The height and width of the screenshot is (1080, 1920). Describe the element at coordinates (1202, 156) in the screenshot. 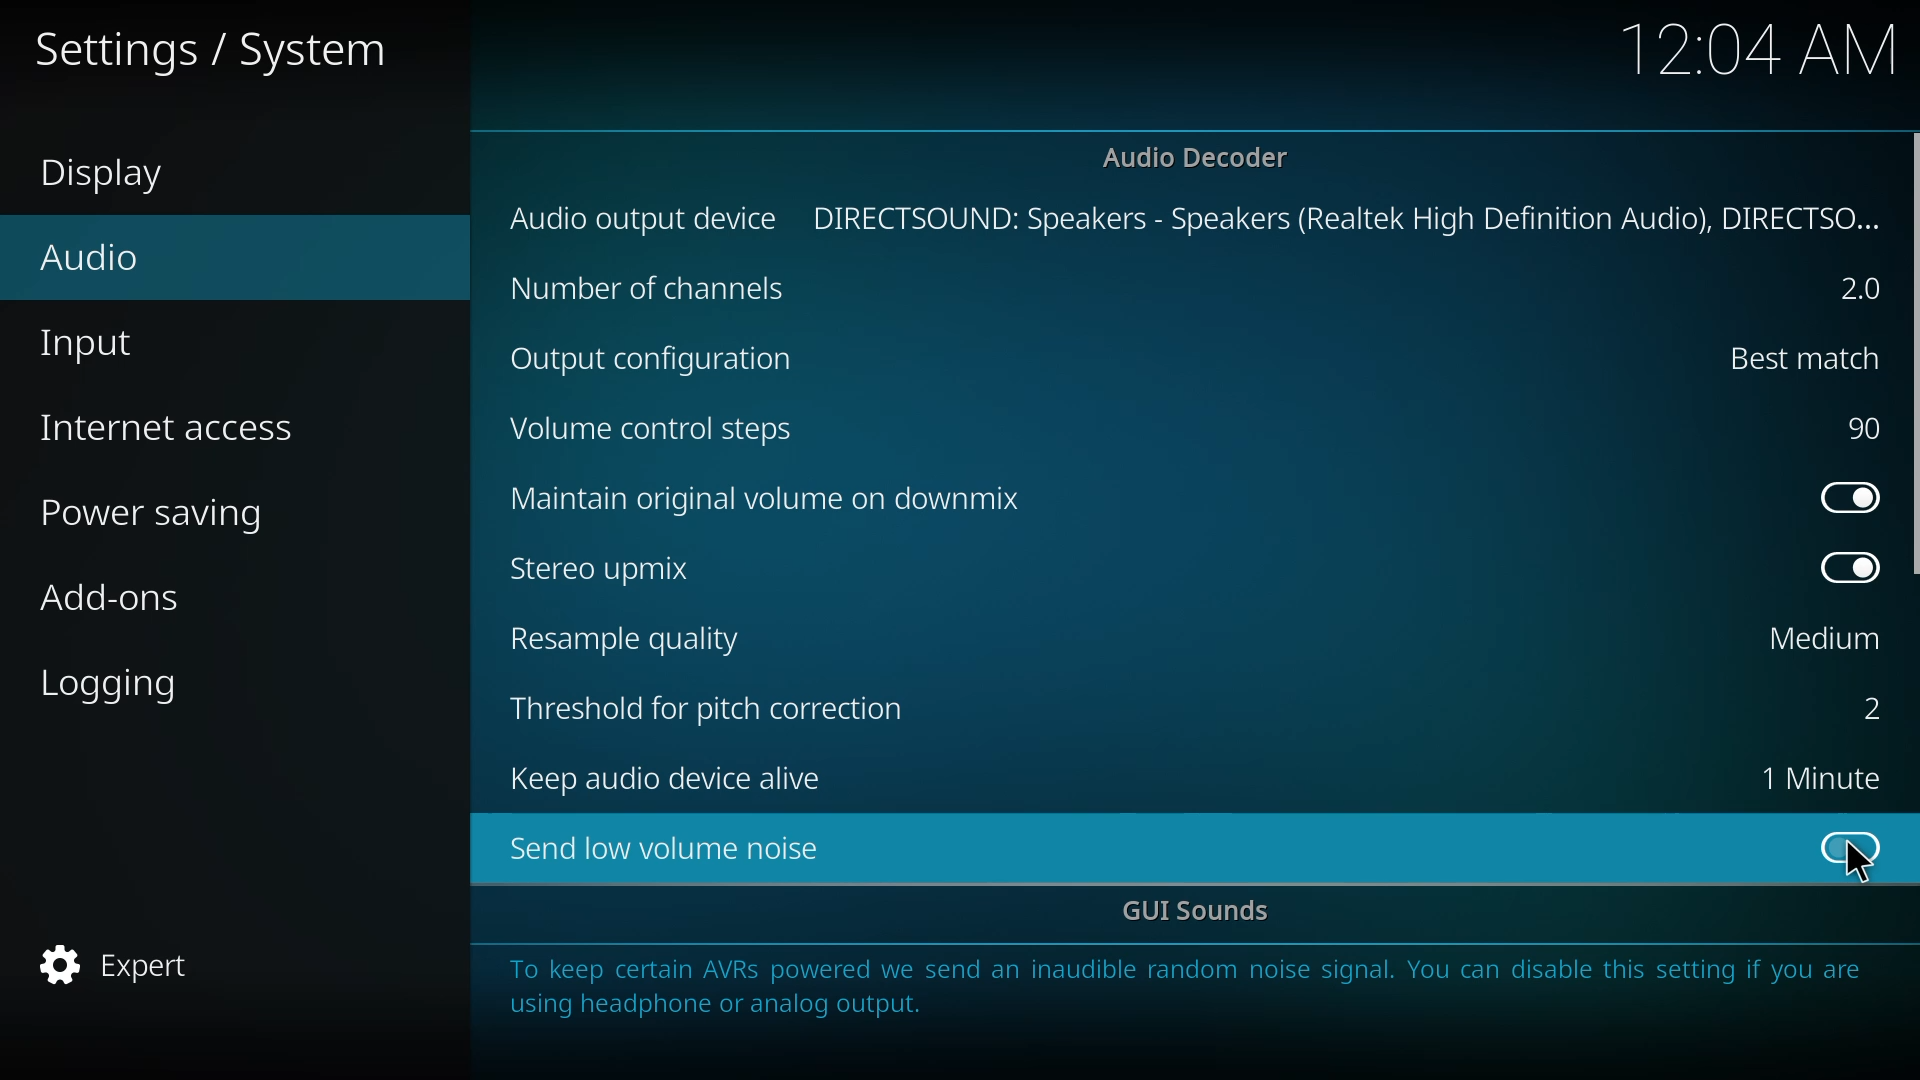

I see `audio decoder` at that location.